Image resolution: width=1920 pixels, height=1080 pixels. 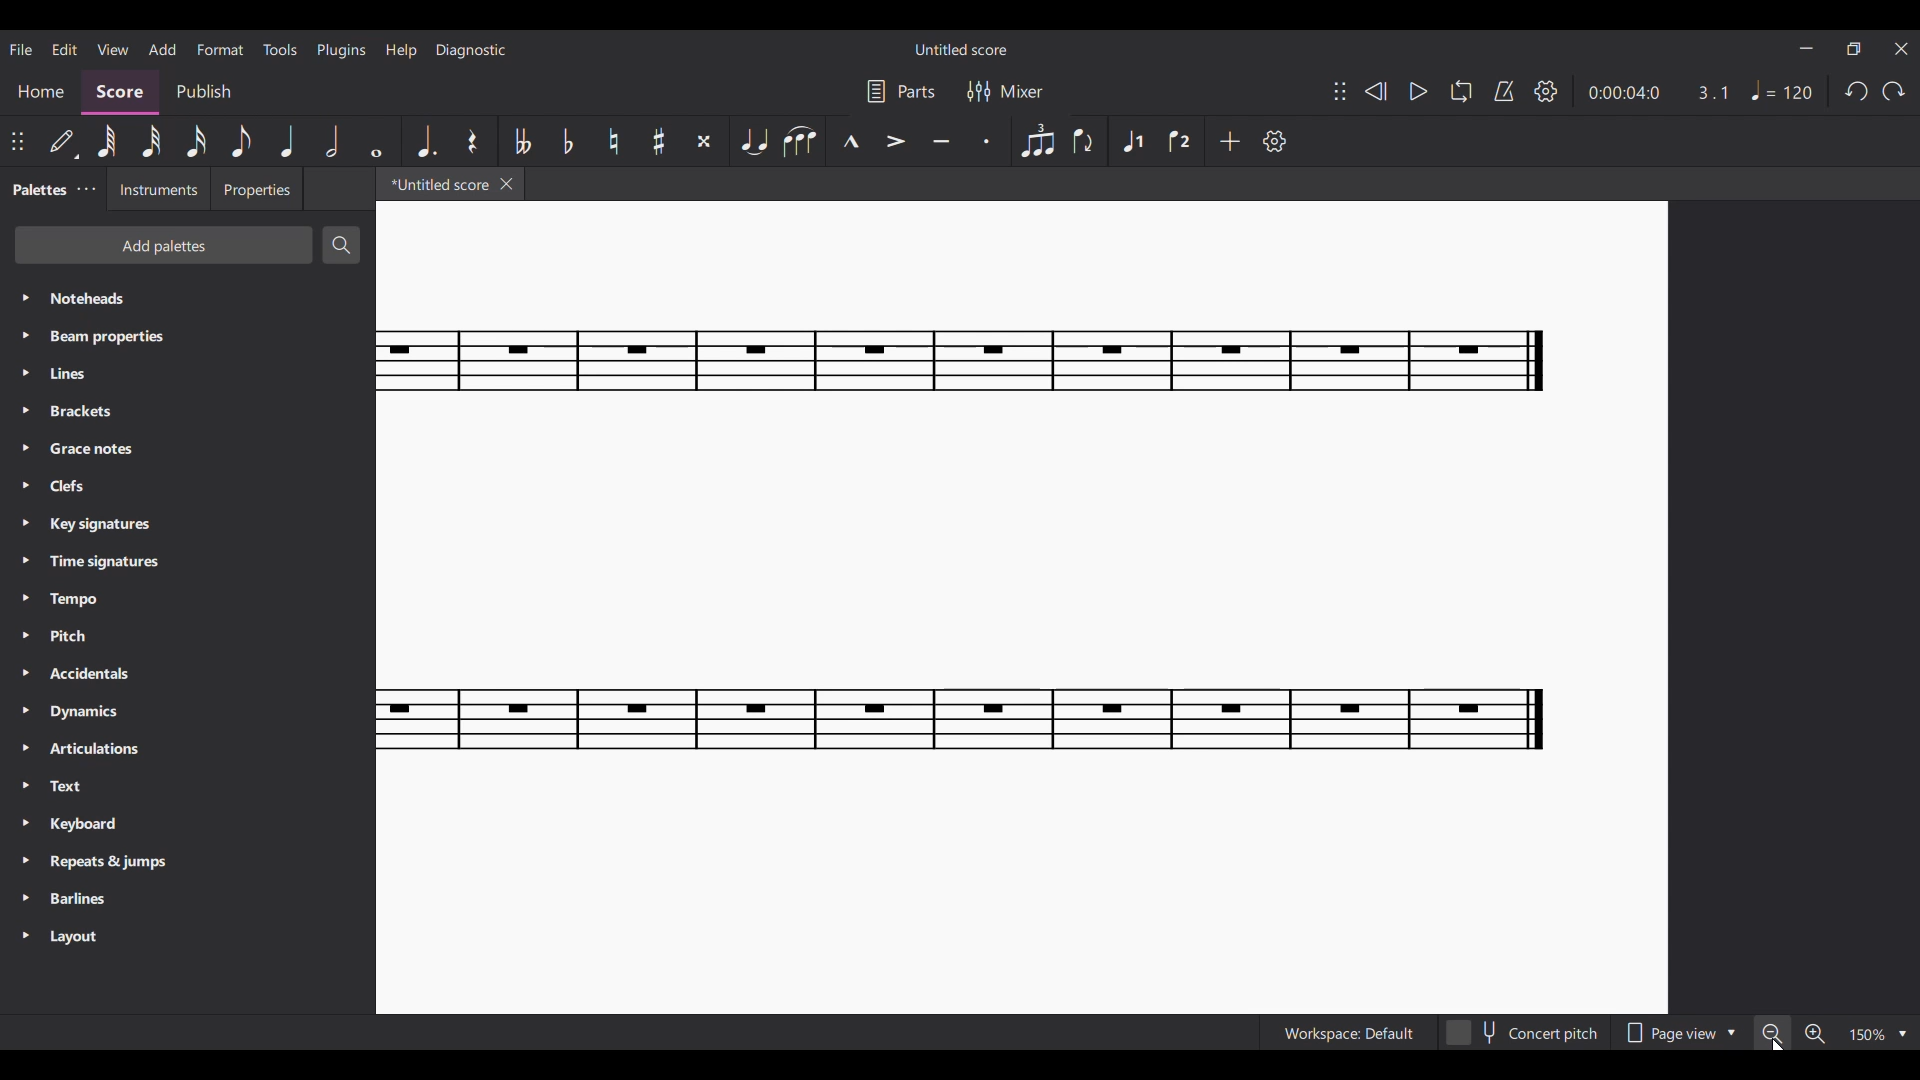 What do you see at coordinates (987, 141) in the screenshot?
I see `Staccato` at bounding box center [987, 141].